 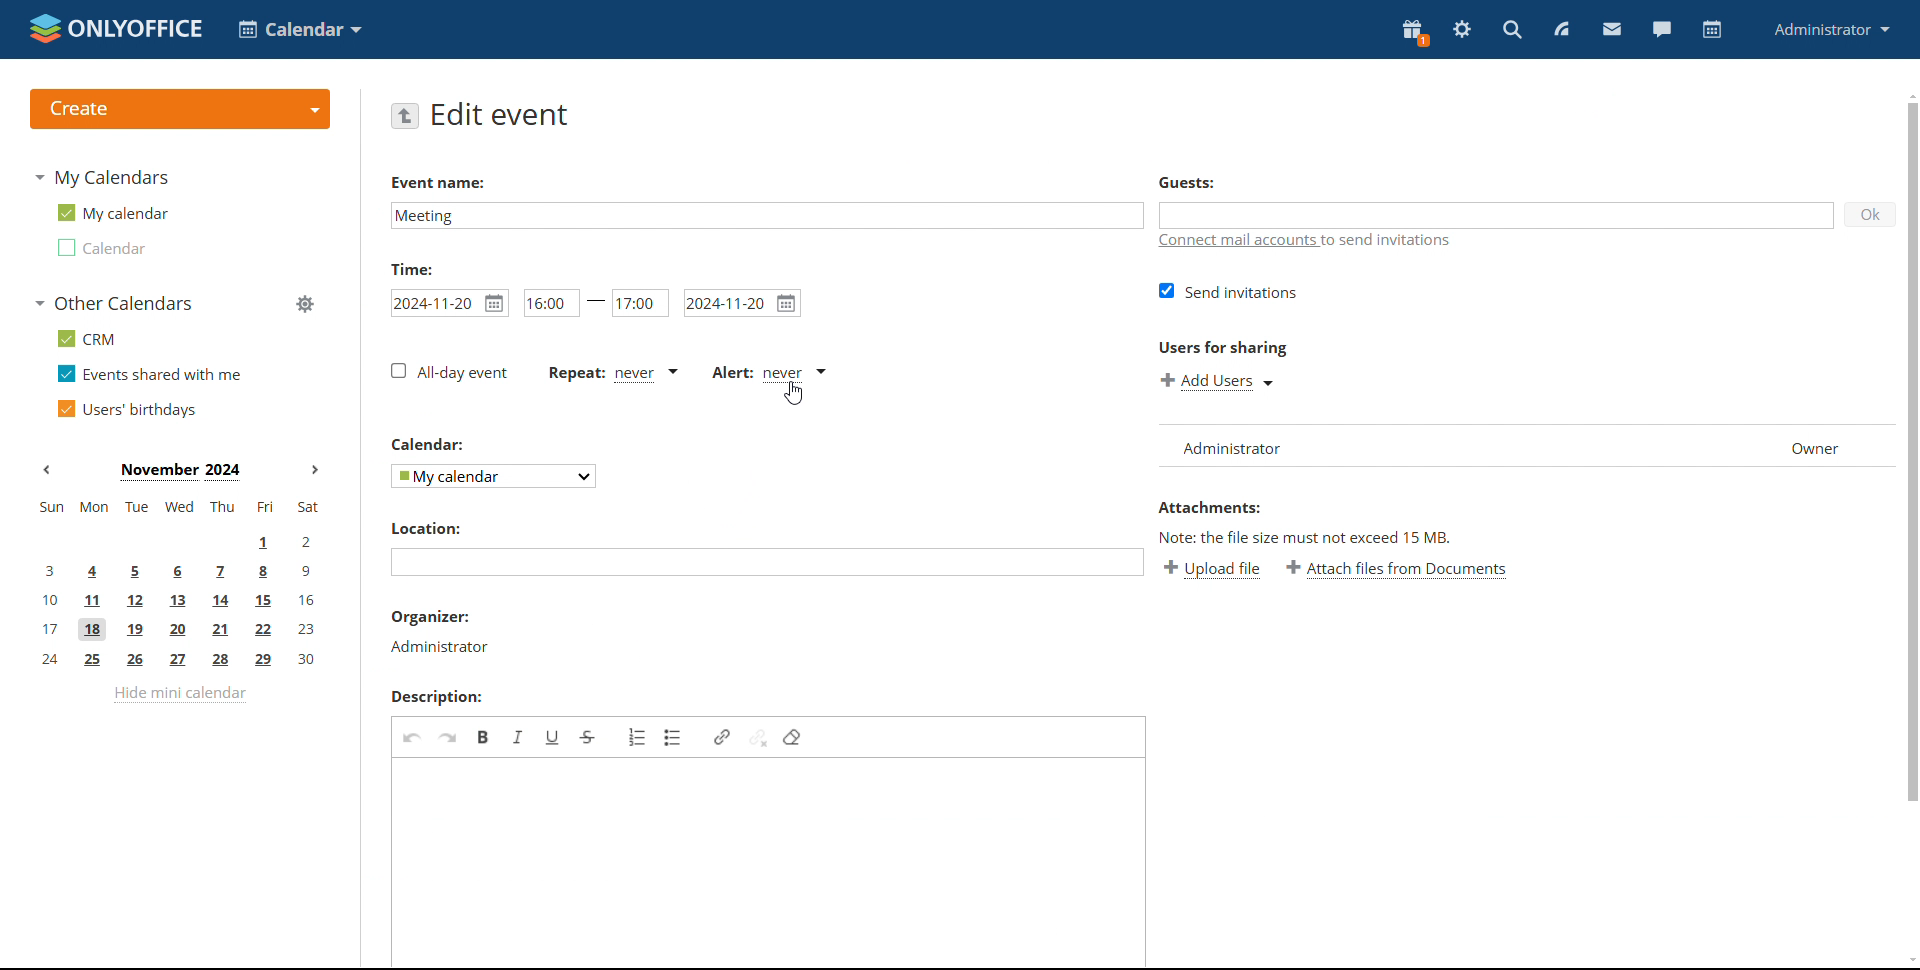 I want to click on add event description, so click(x=772, y=862).